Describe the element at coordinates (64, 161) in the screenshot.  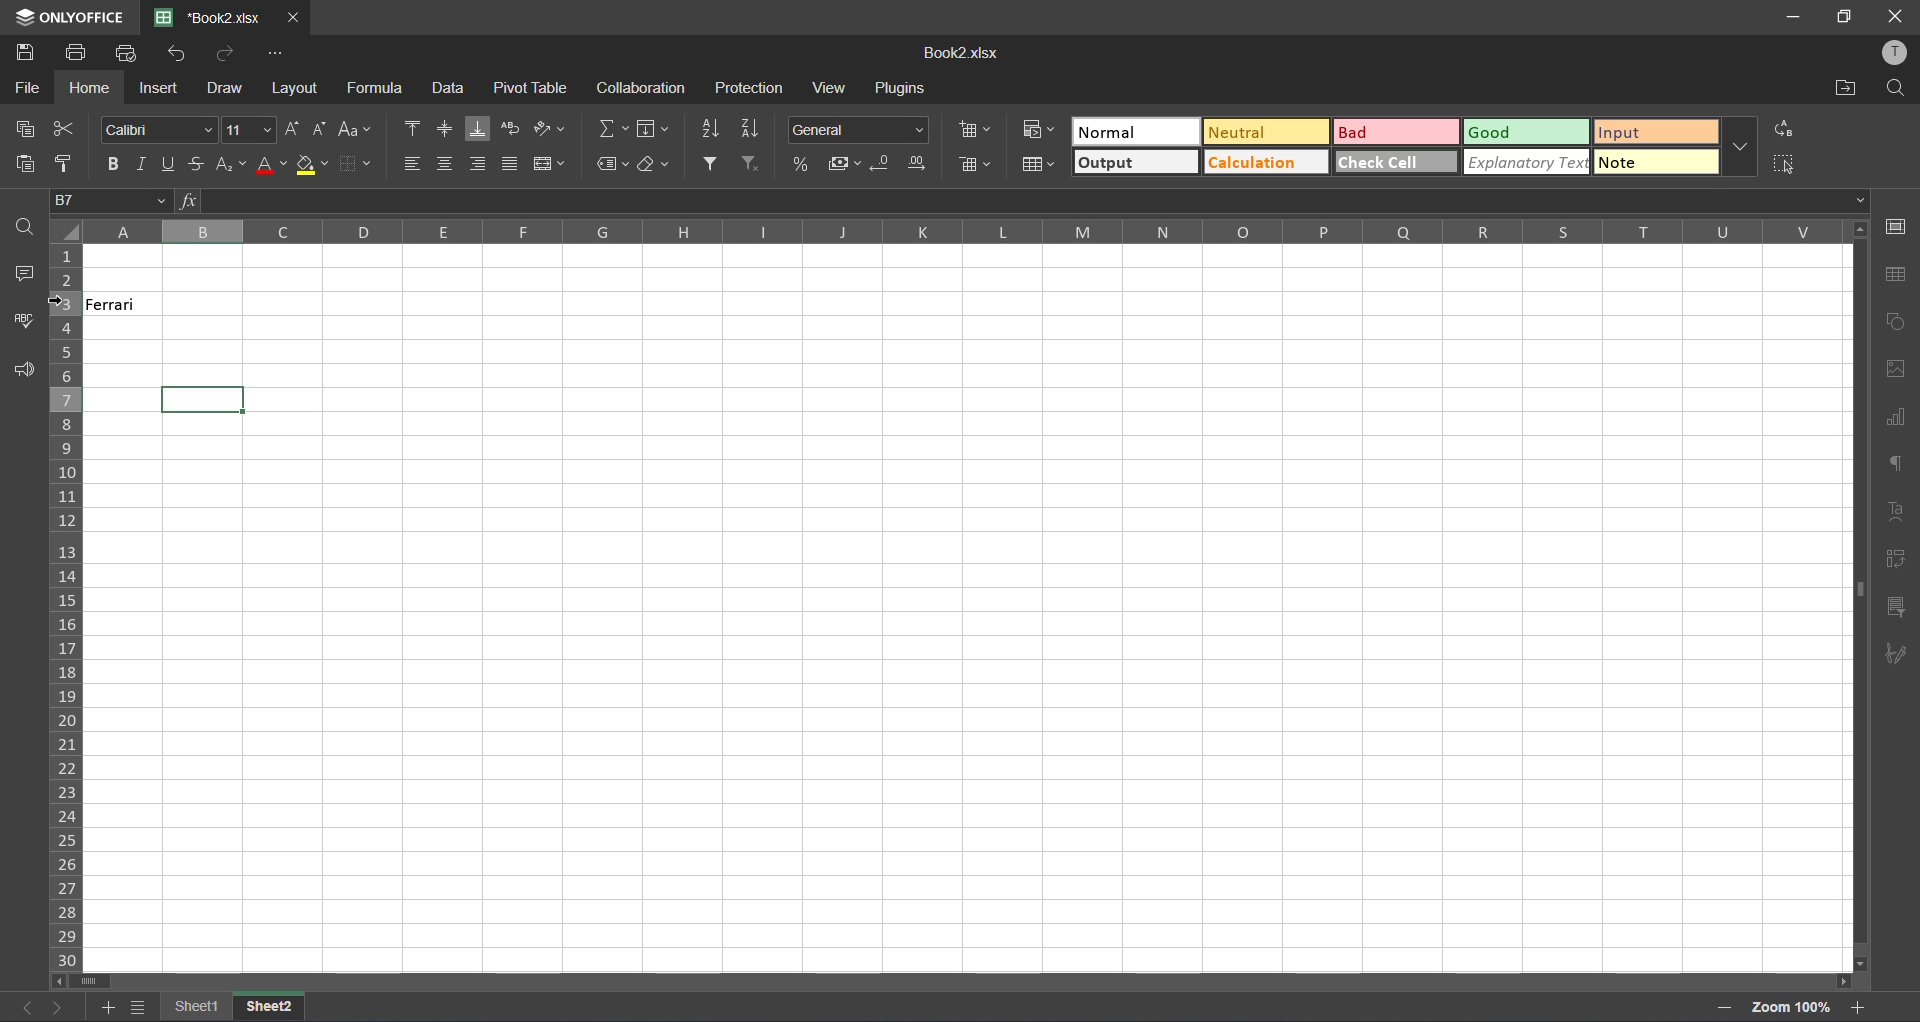
I see `copy style` at that location.